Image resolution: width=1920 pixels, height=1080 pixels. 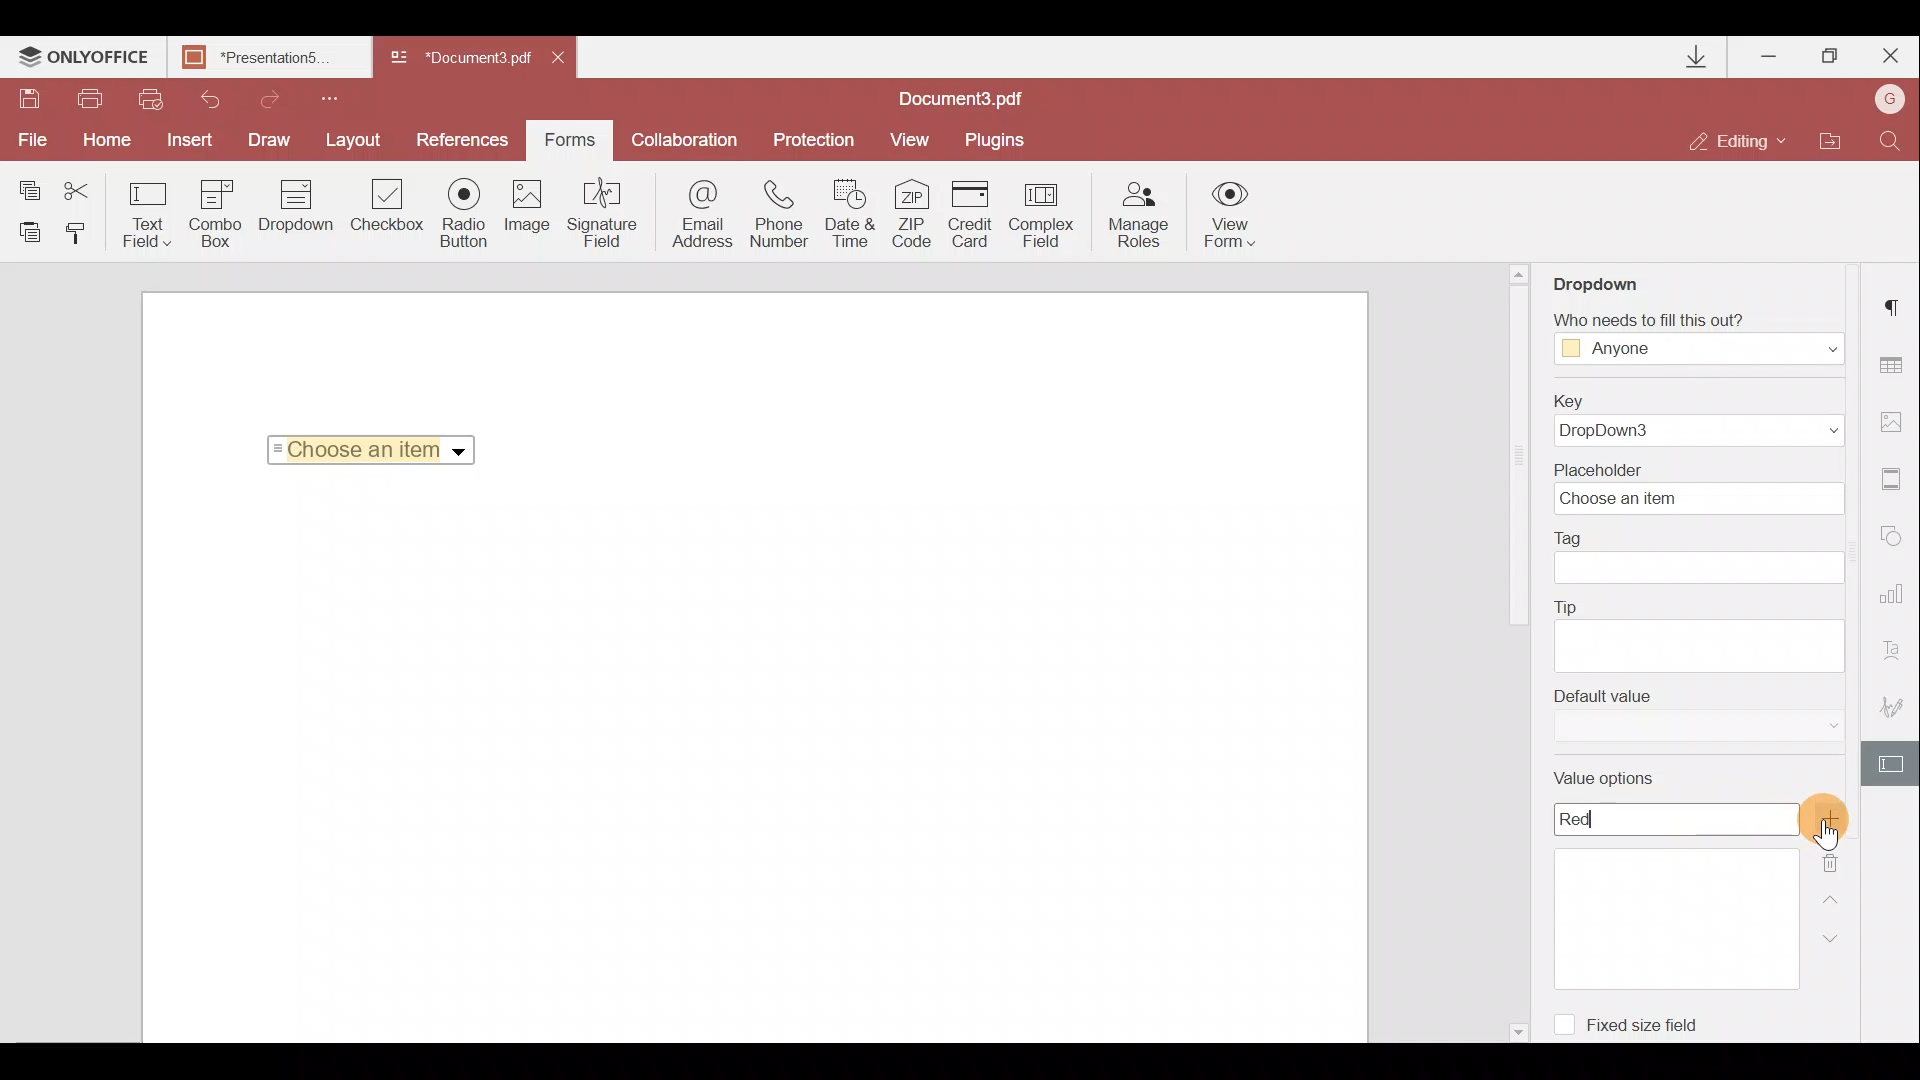 I want to click on Key, so click(x=1704, y=418).